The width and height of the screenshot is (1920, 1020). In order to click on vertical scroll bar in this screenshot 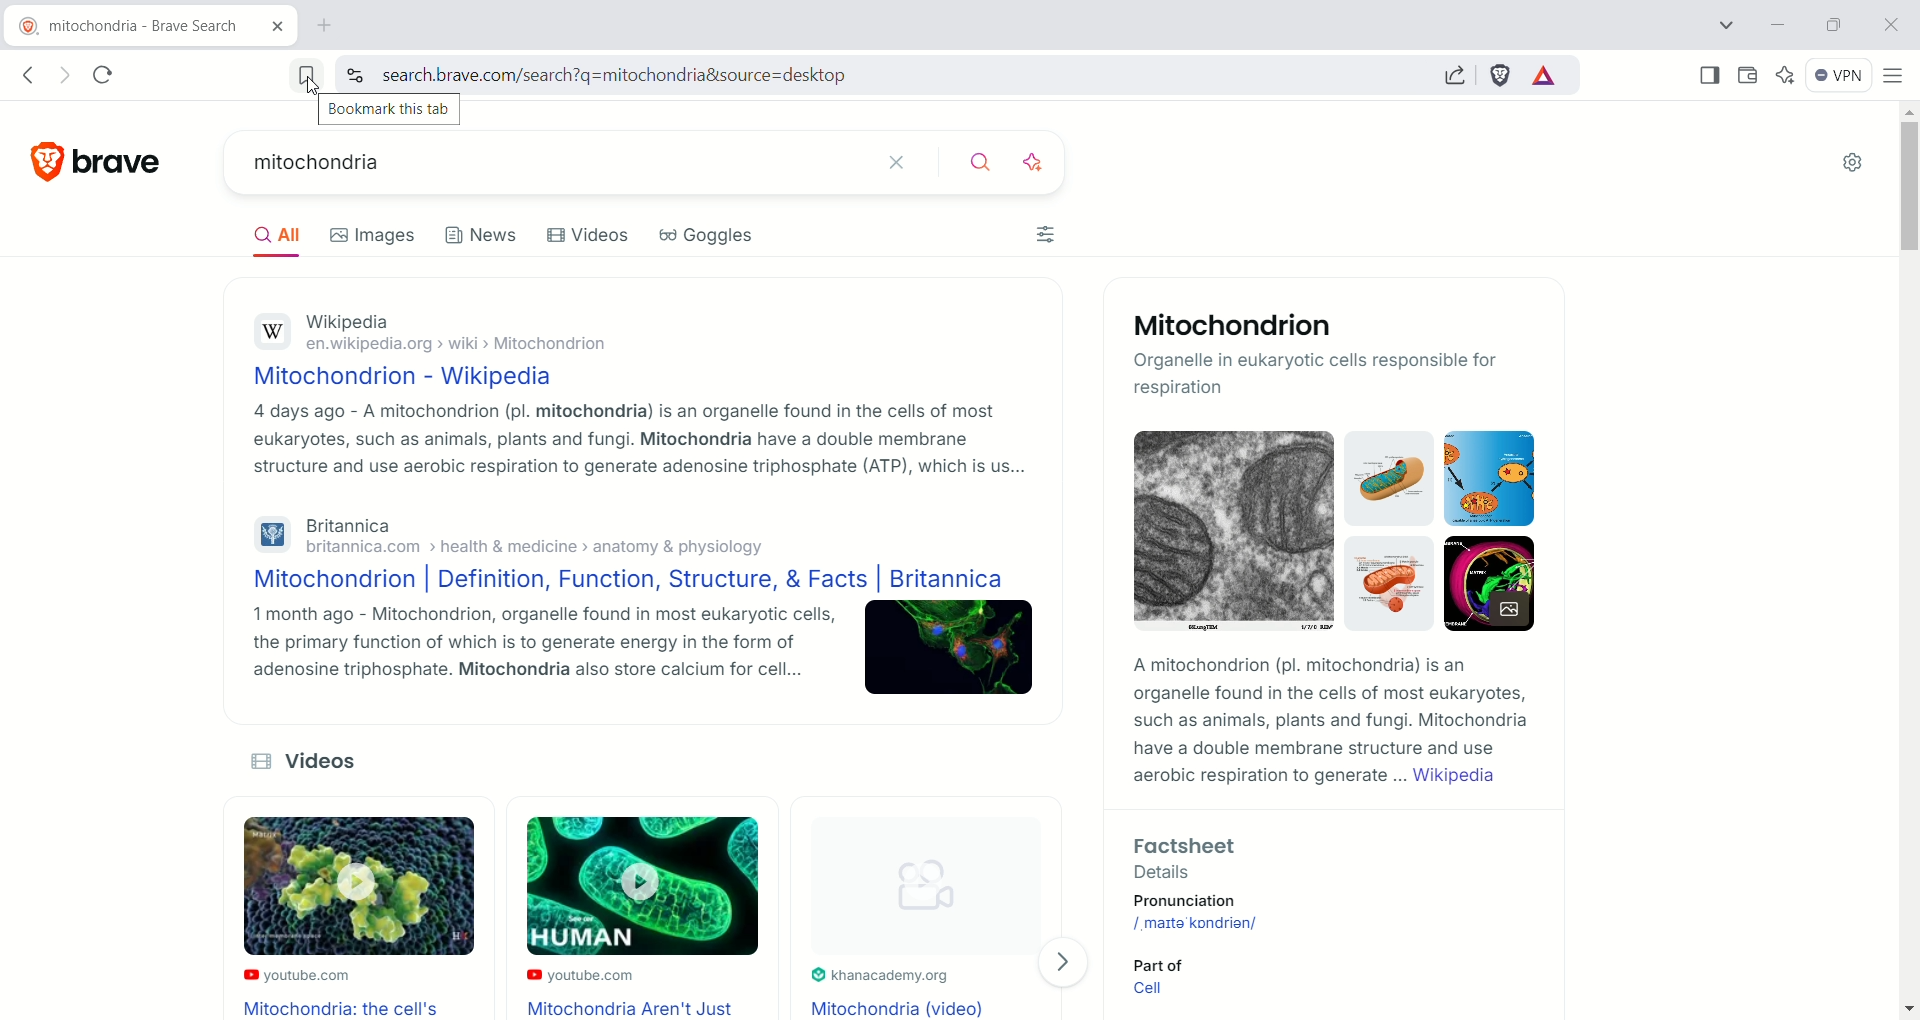, I will do `click(1908, 558)`.